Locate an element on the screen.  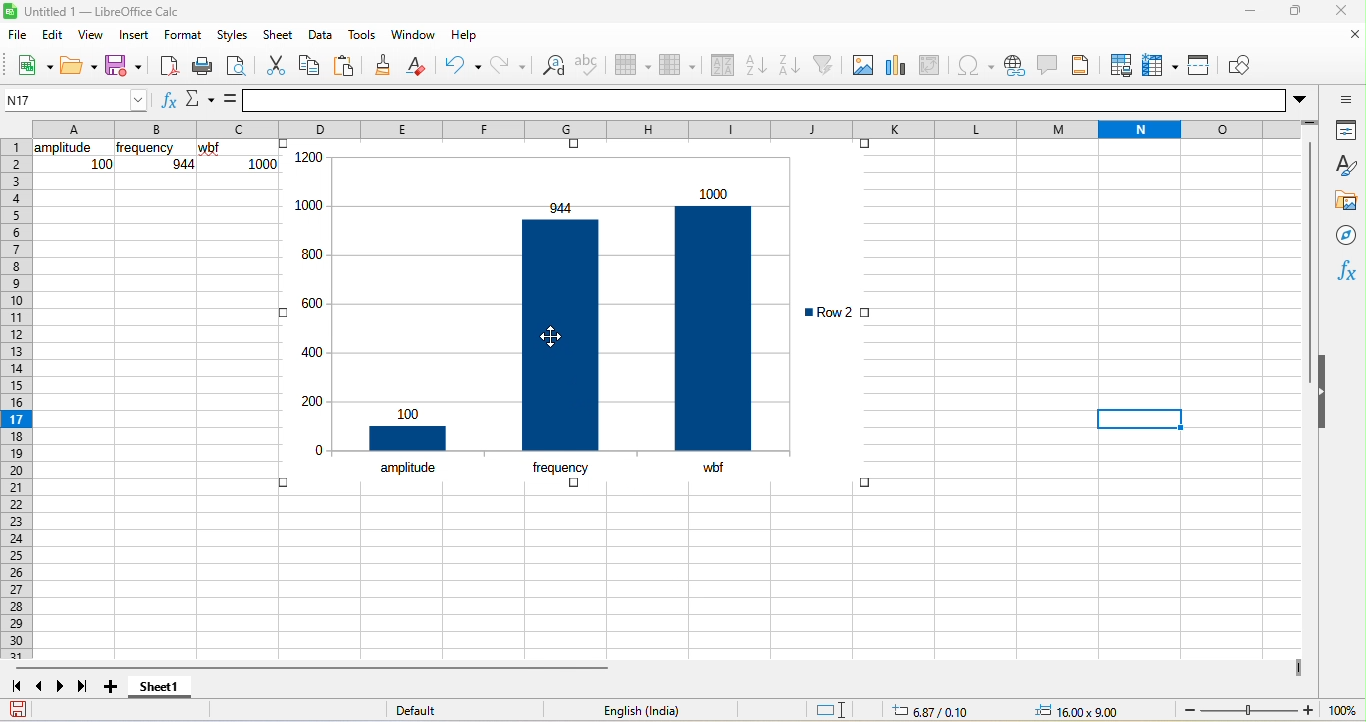
row 2 is located at coordinates (829, 312).